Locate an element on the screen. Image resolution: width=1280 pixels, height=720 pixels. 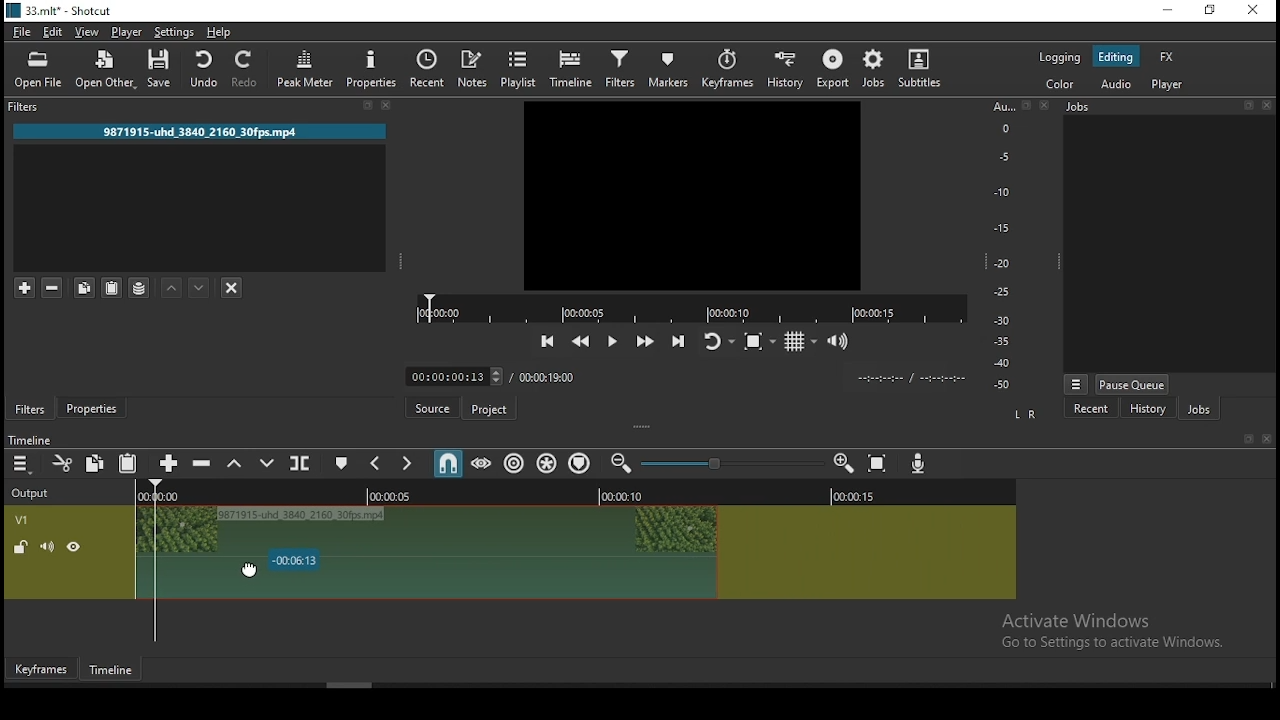
filters is located at coordinates (34, 106).